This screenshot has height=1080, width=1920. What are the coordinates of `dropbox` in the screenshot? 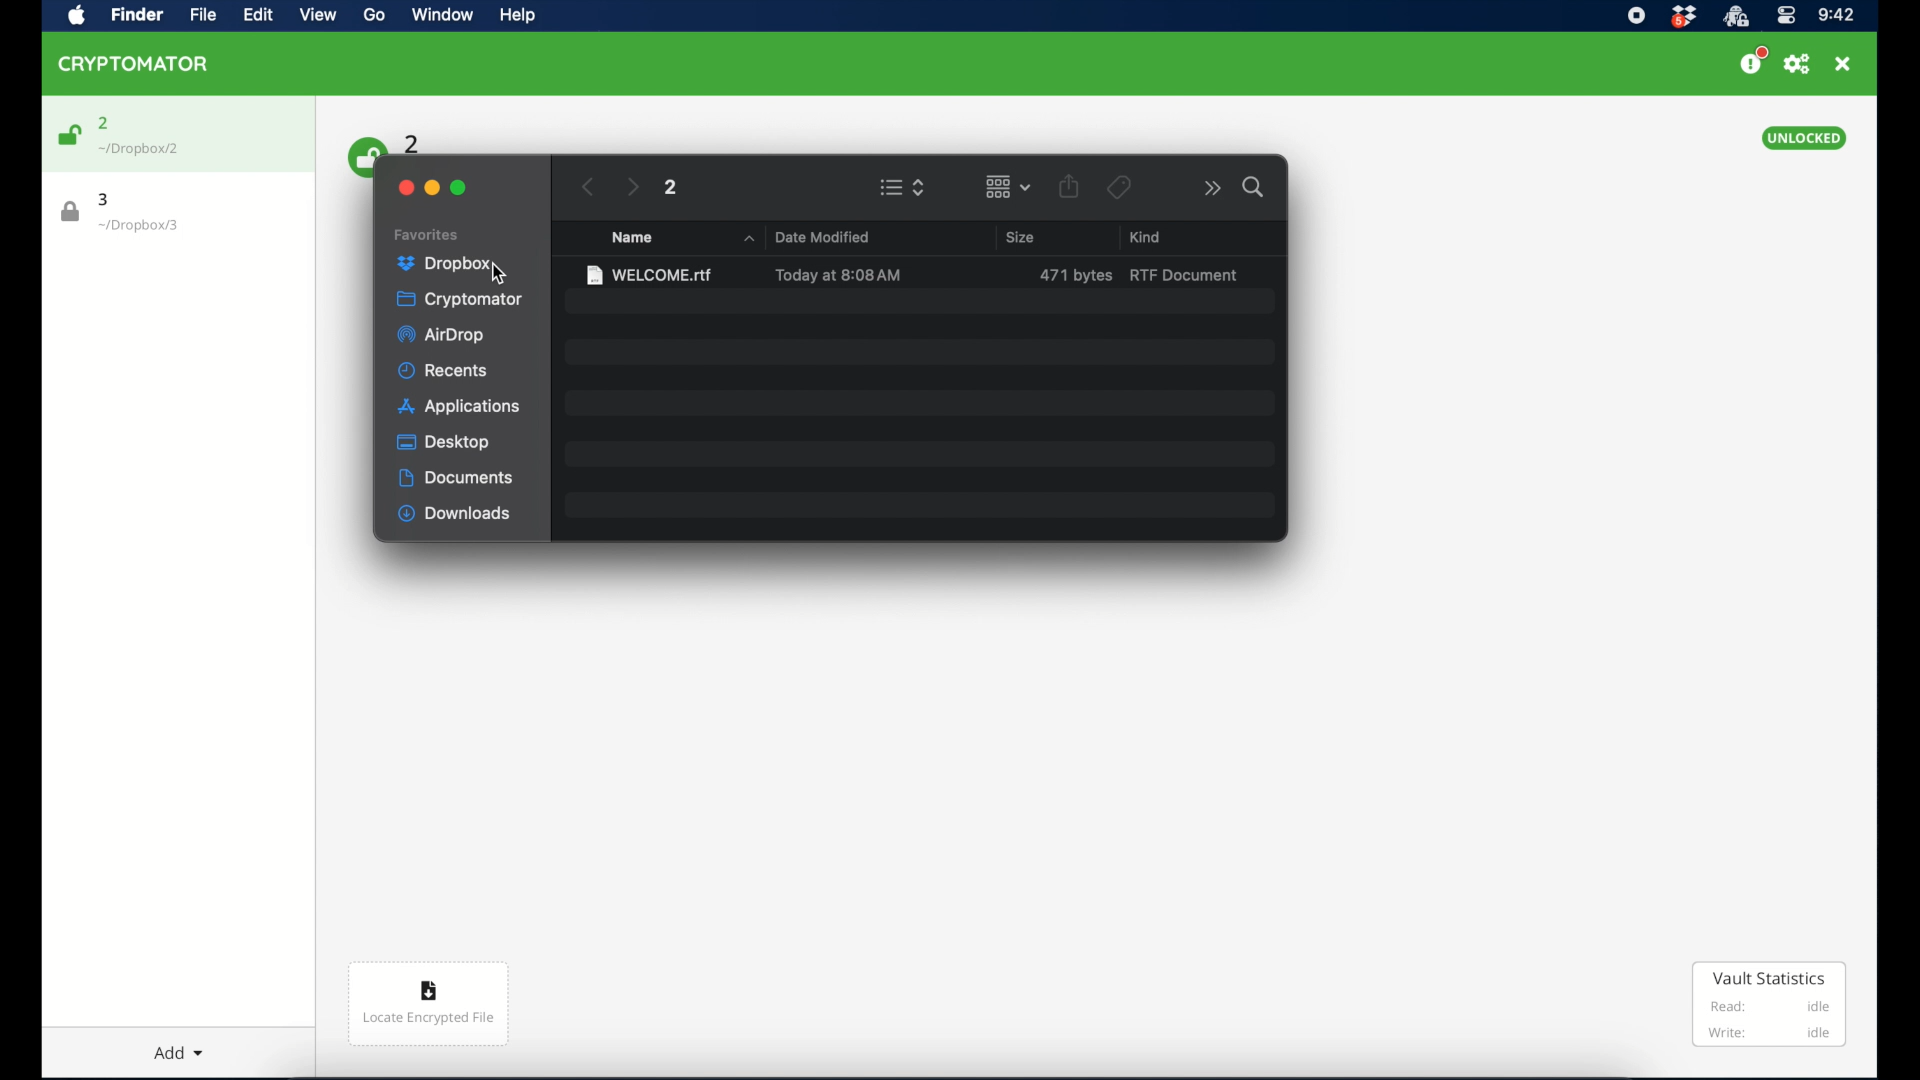 It's located at (445, 264).